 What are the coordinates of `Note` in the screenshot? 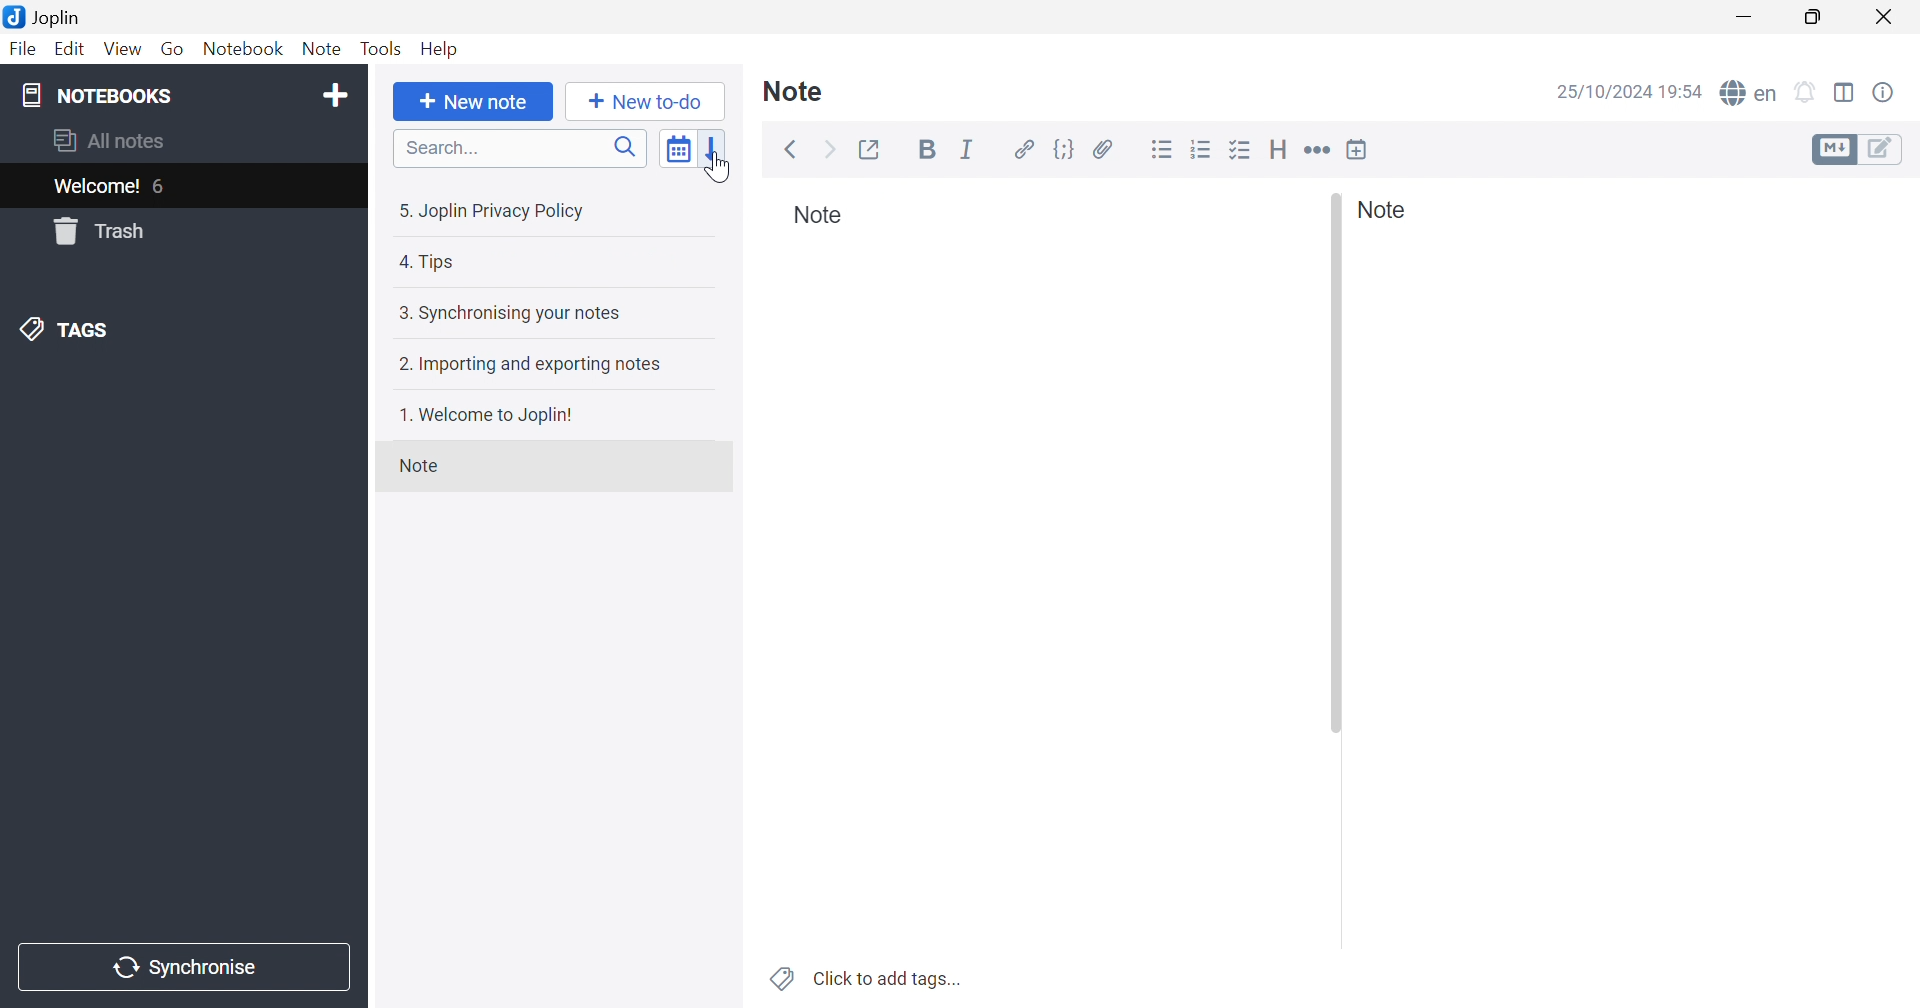 It's located at (1382, 210).